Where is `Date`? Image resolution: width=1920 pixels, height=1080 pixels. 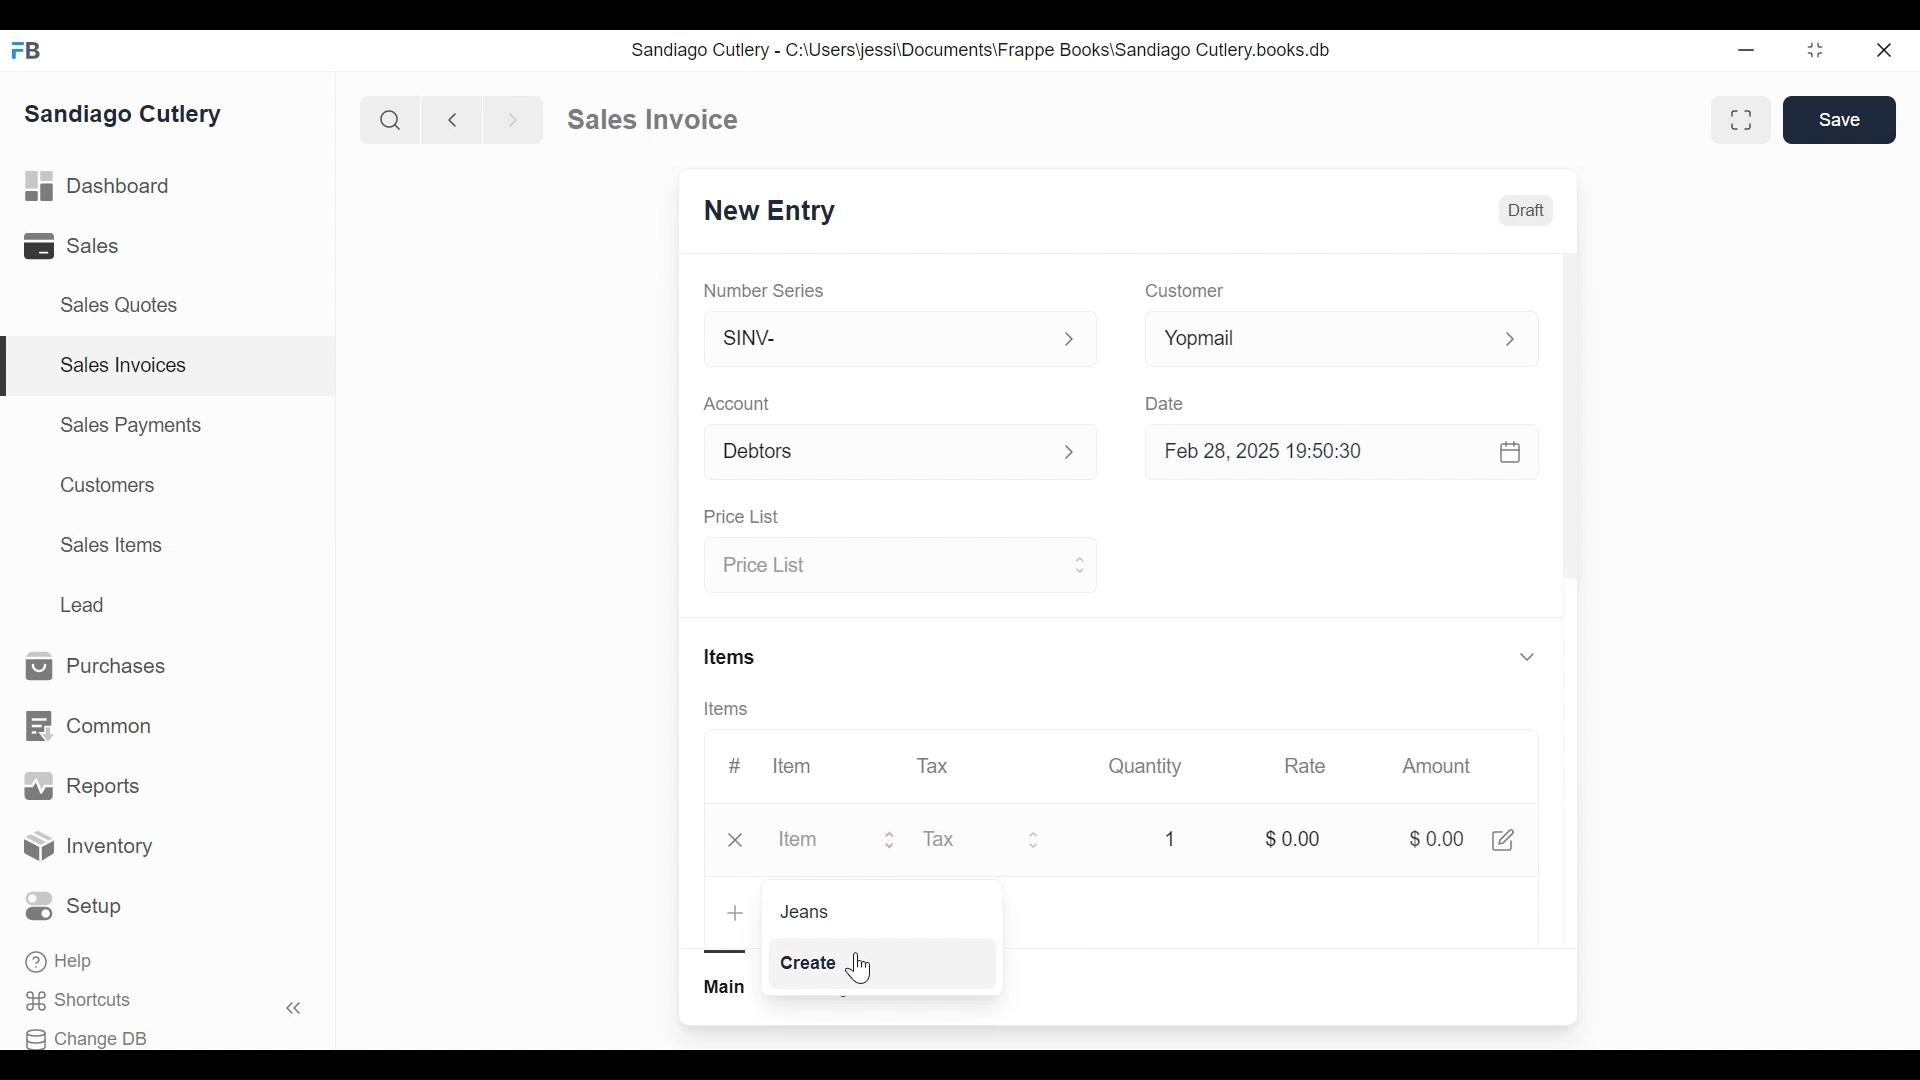 Date is located at coordinates (1168, 403).